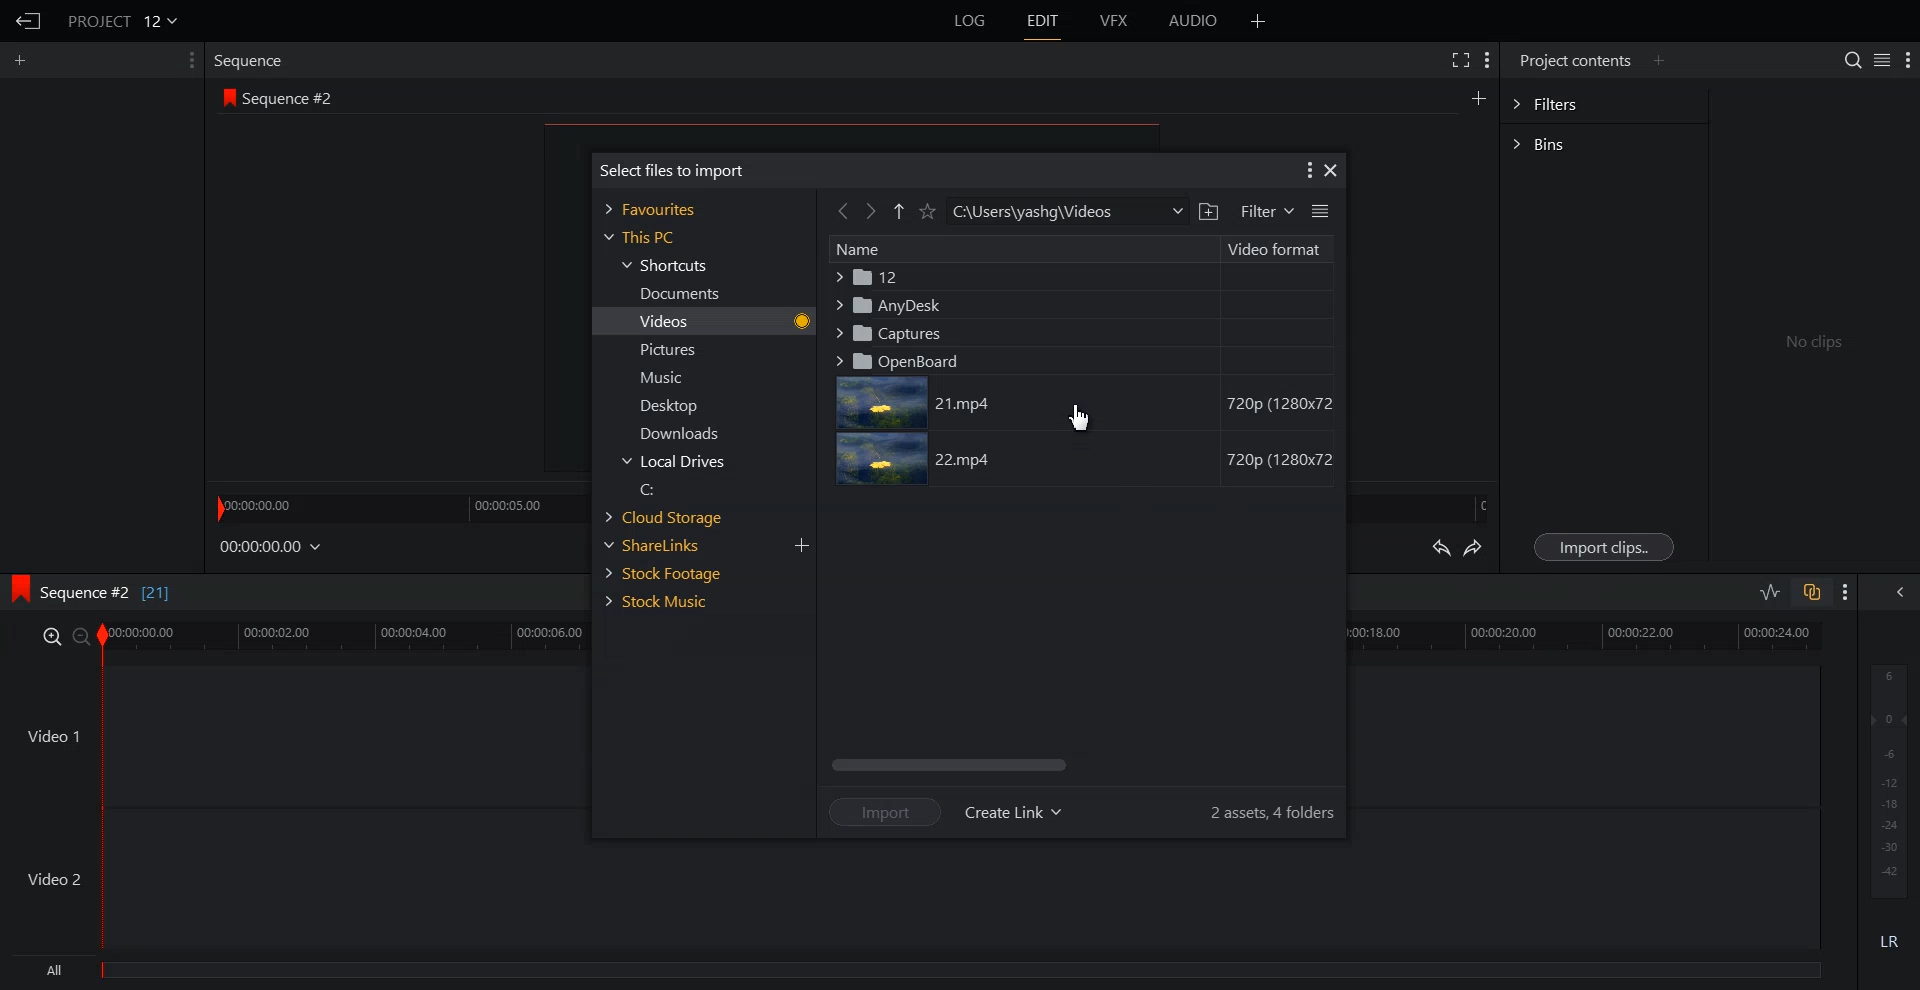  What do you see at coordinates (1014, 813) in the screenshot?
I see `Create Link` at bounding box center [1014, 813].